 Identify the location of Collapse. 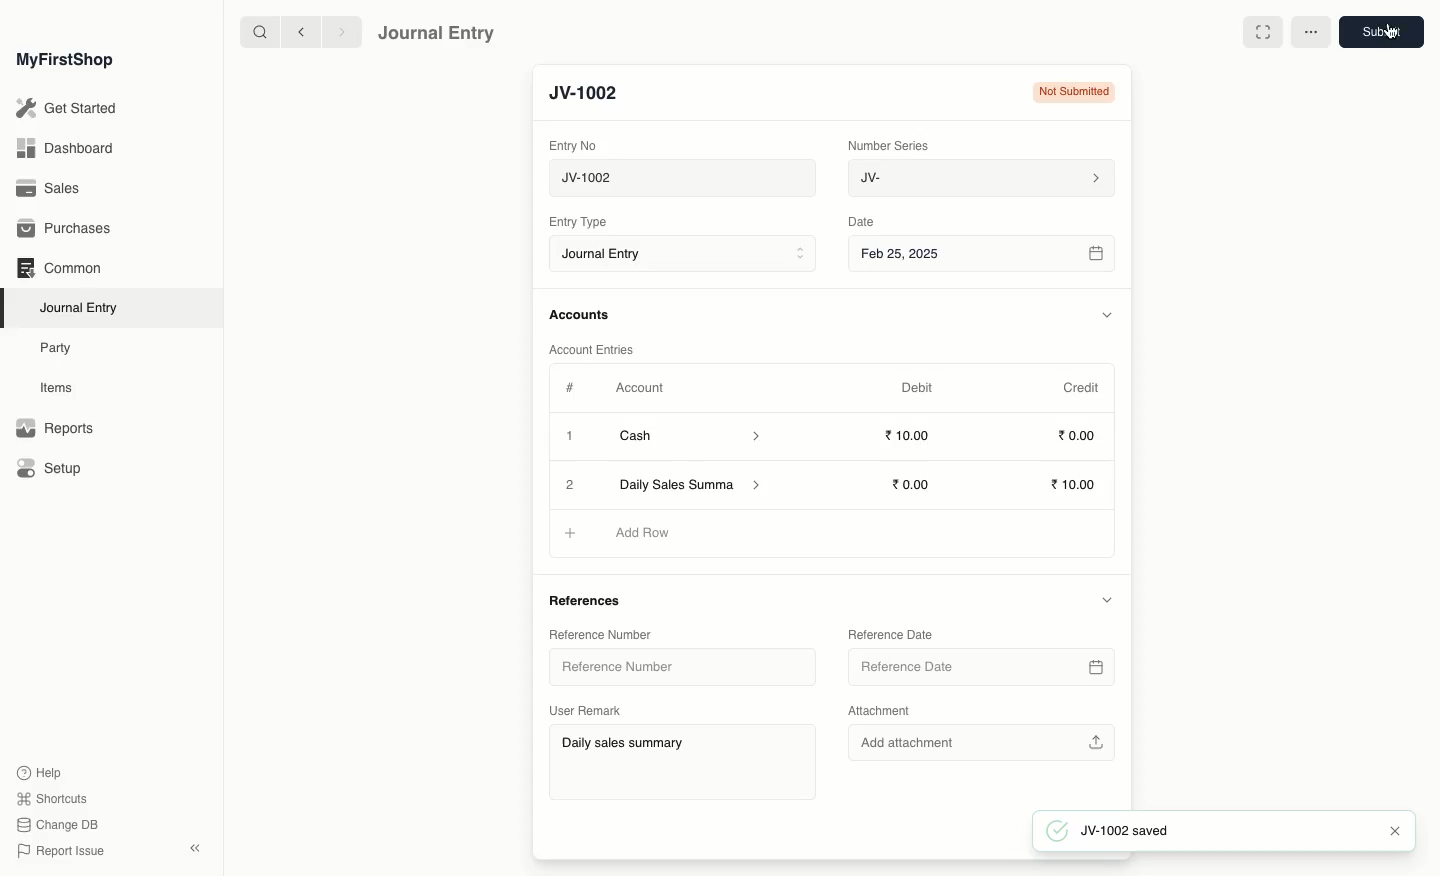
(195, 848).